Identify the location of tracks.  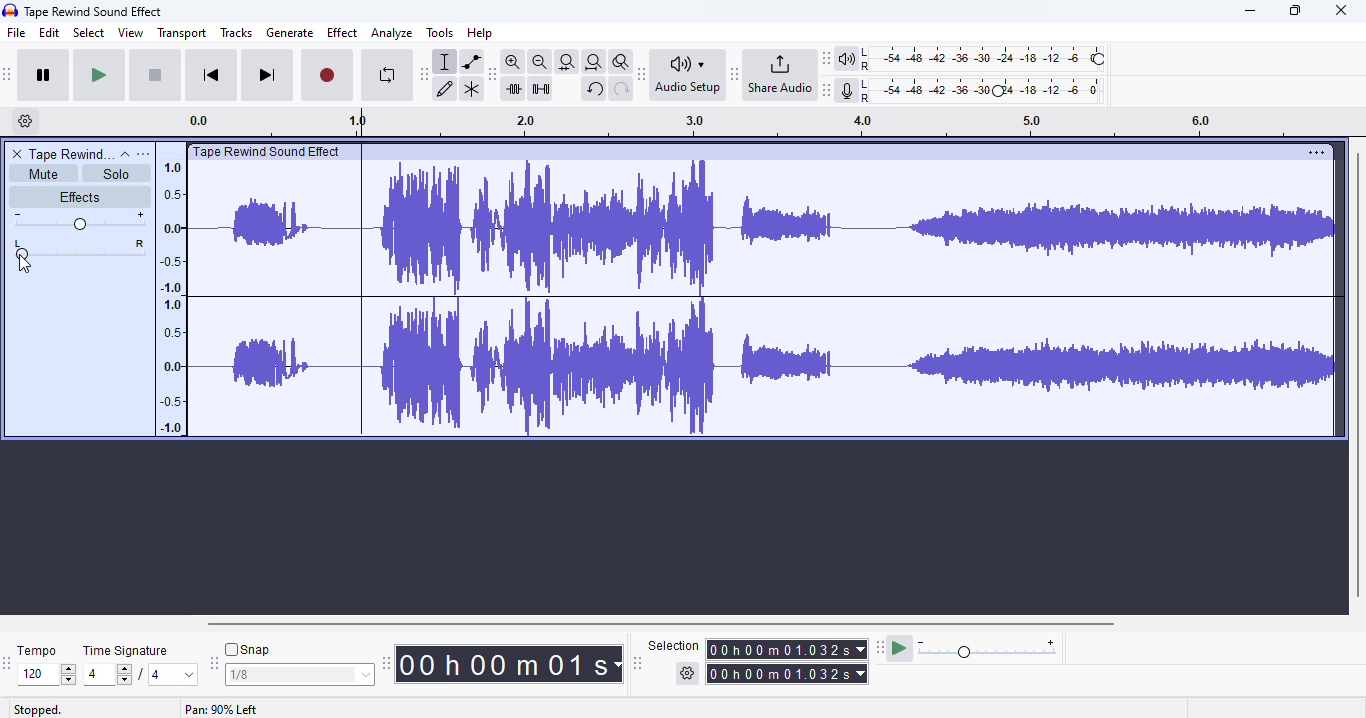
(236, 32).